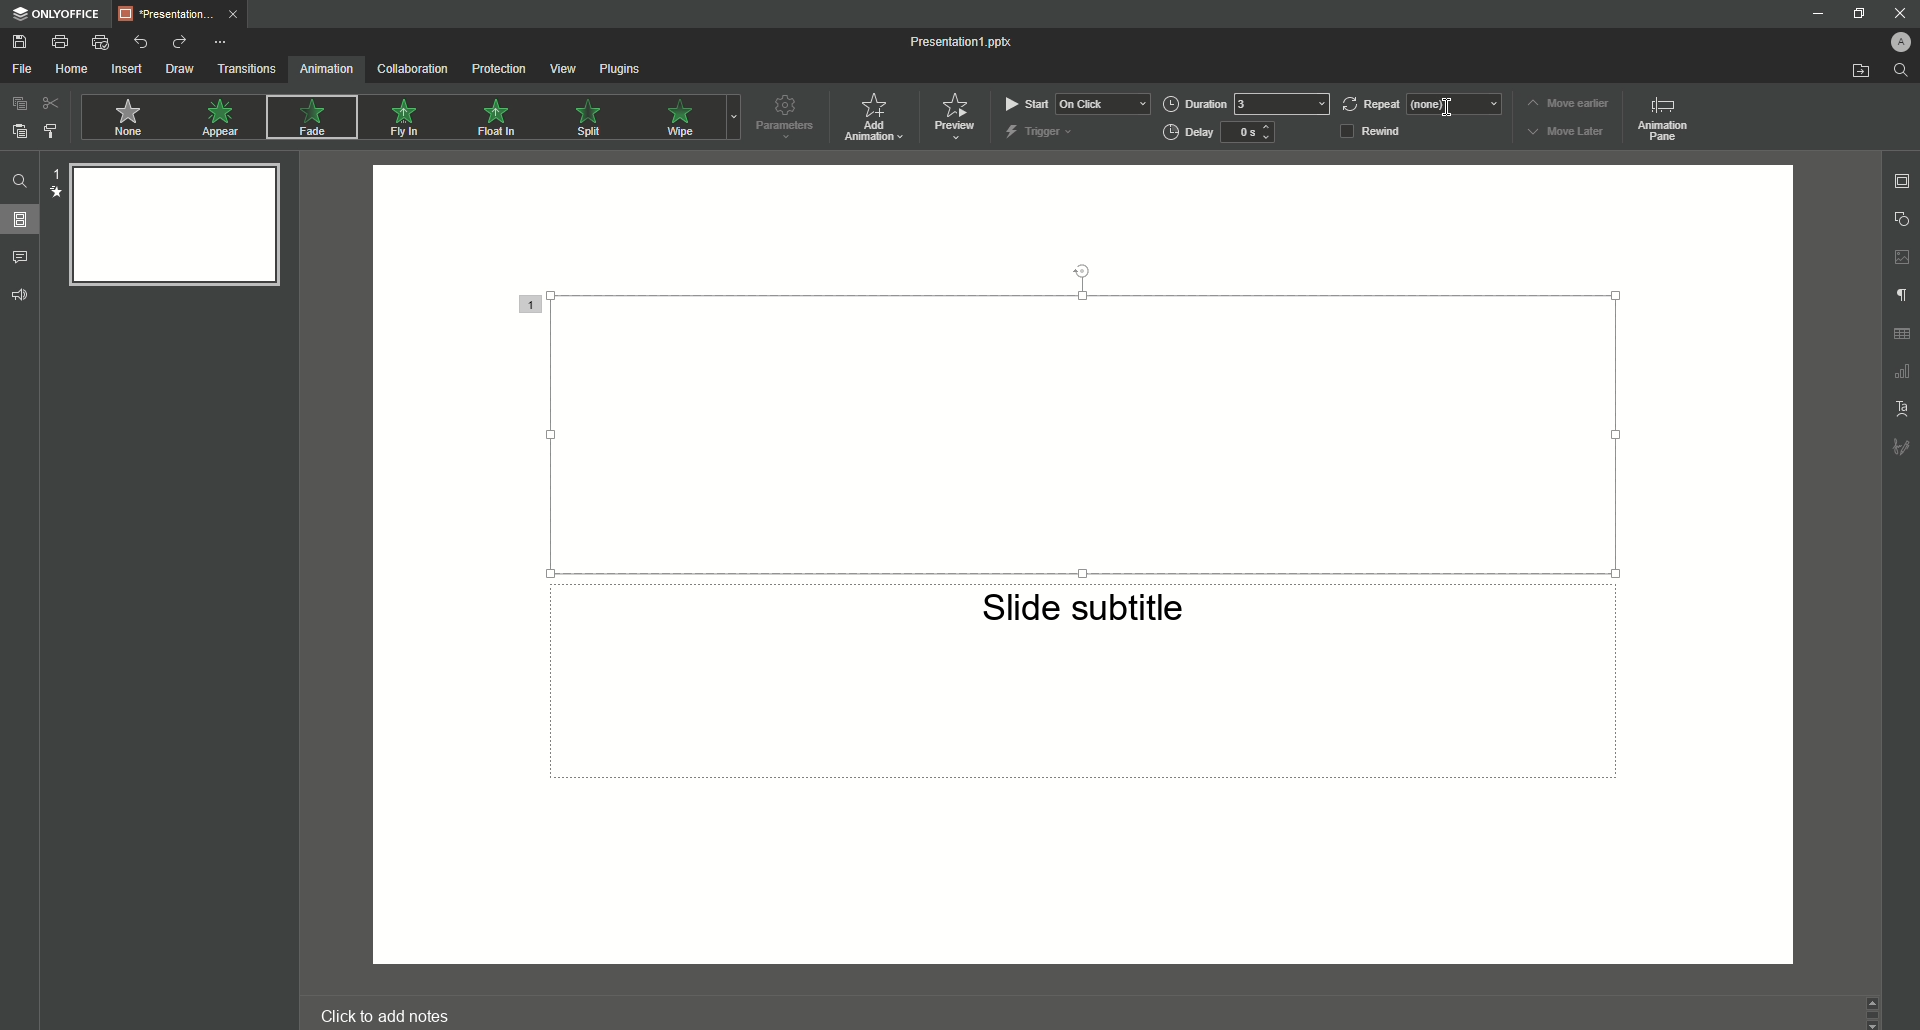 This screenshot has width=1920, height=1030. Describe the element at coordinates (619, 68) in the screenshot. I see `Plugins` at that location.